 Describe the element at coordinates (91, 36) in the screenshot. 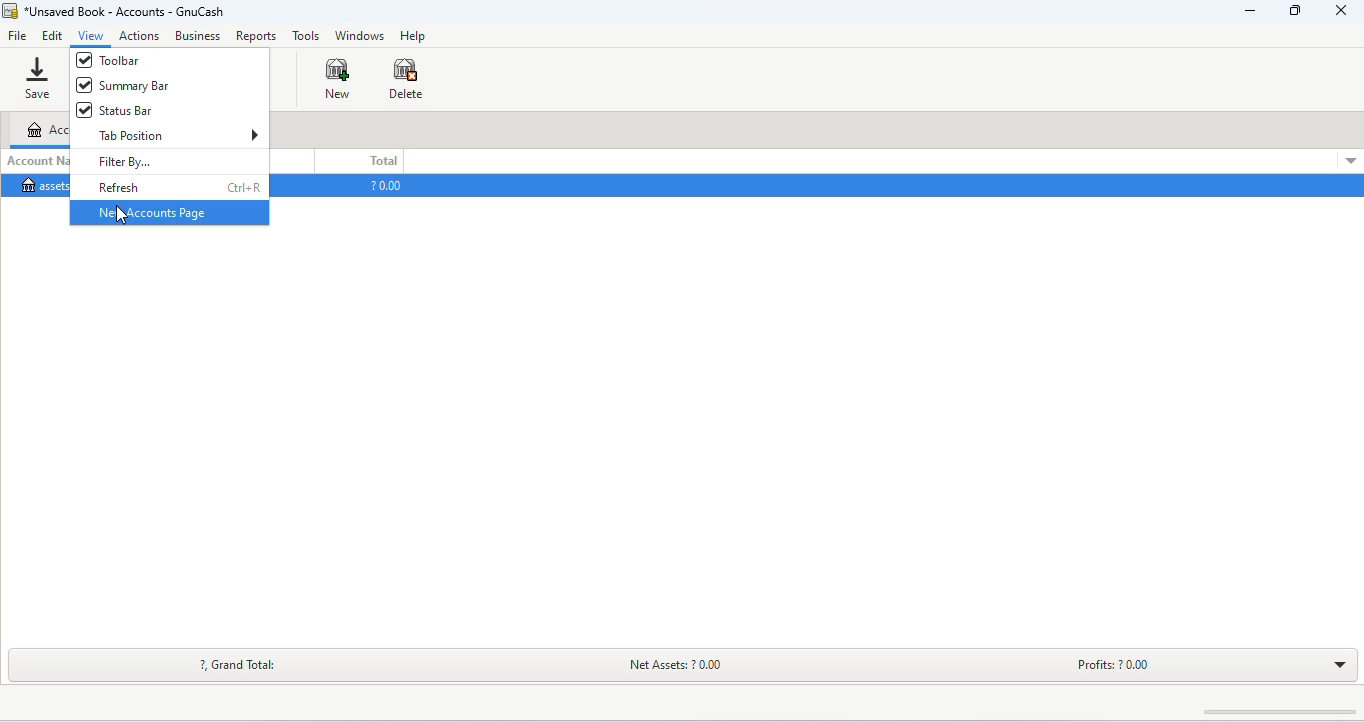

I see `view` at that location.